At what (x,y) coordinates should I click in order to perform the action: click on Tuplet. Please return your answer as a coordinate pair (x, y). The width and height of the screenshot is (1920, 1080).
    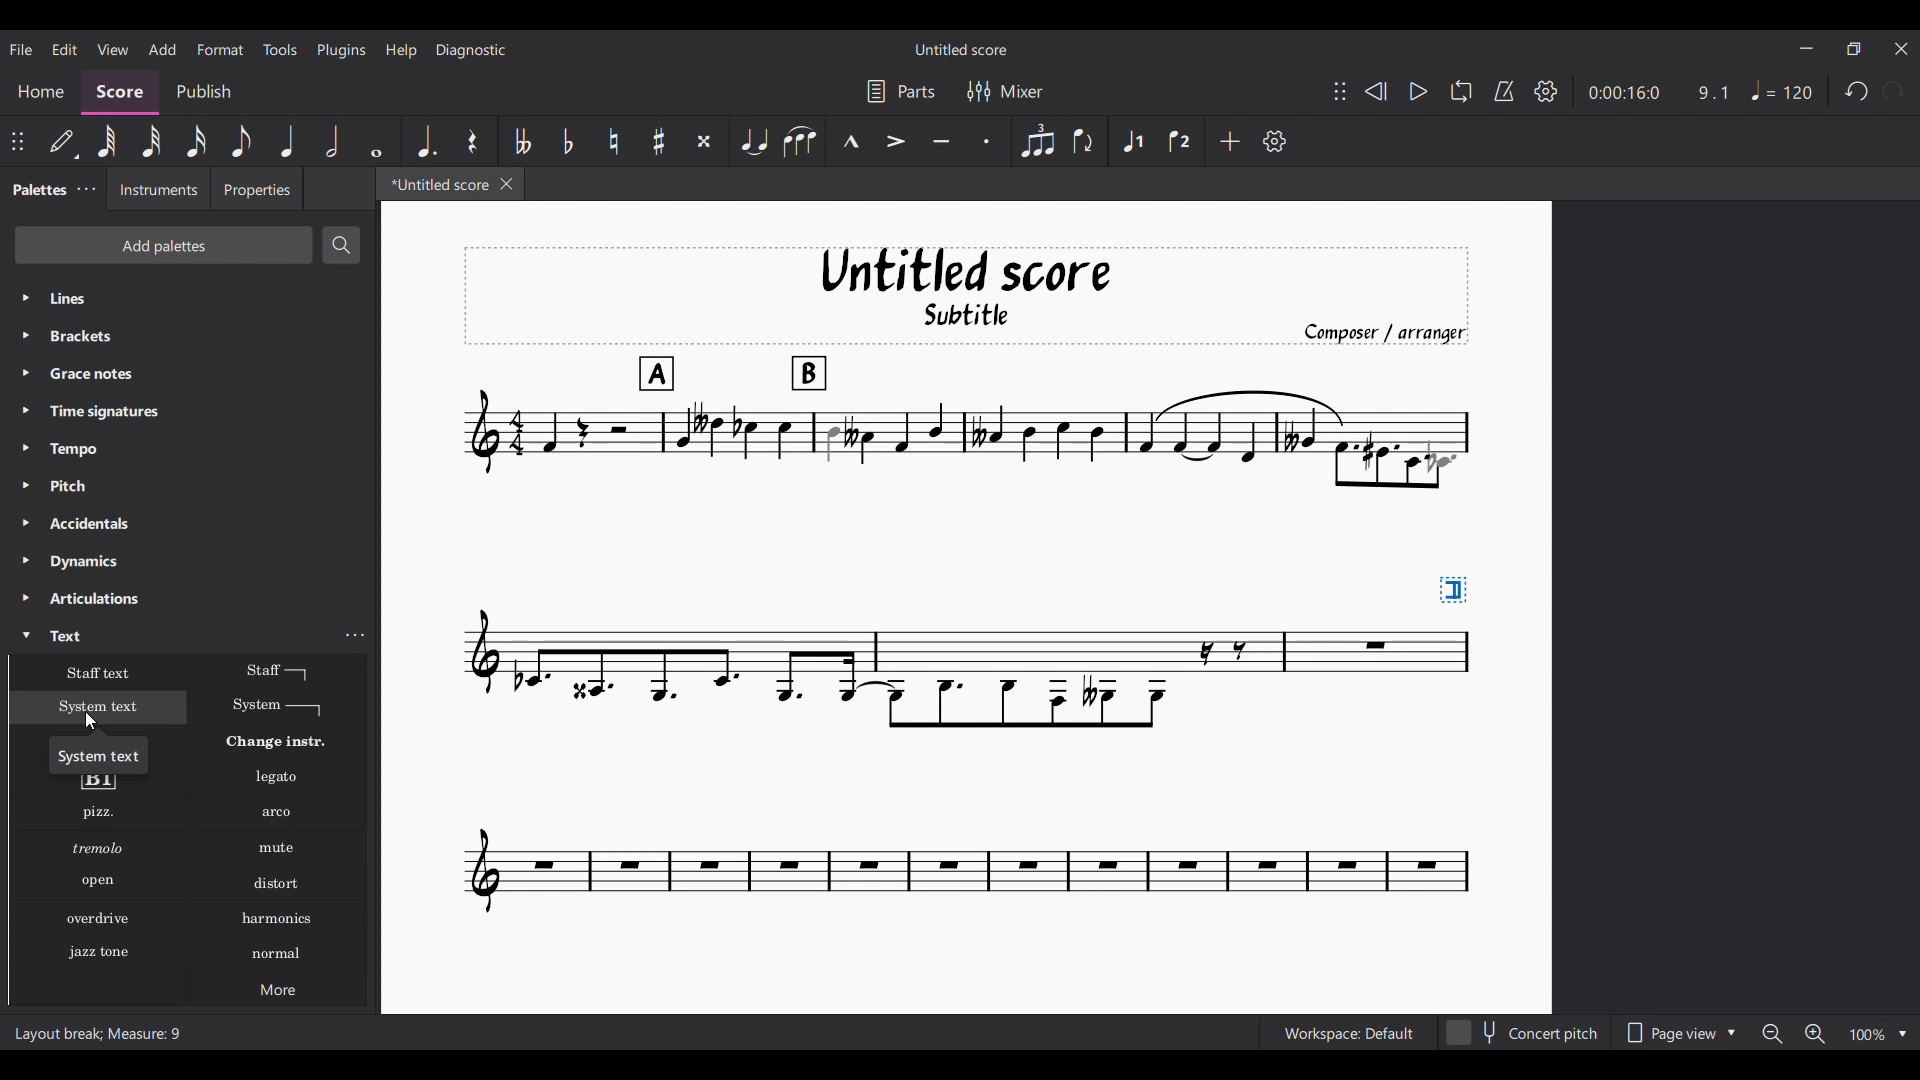
    Looking at the image, I should click on (1039, 141).